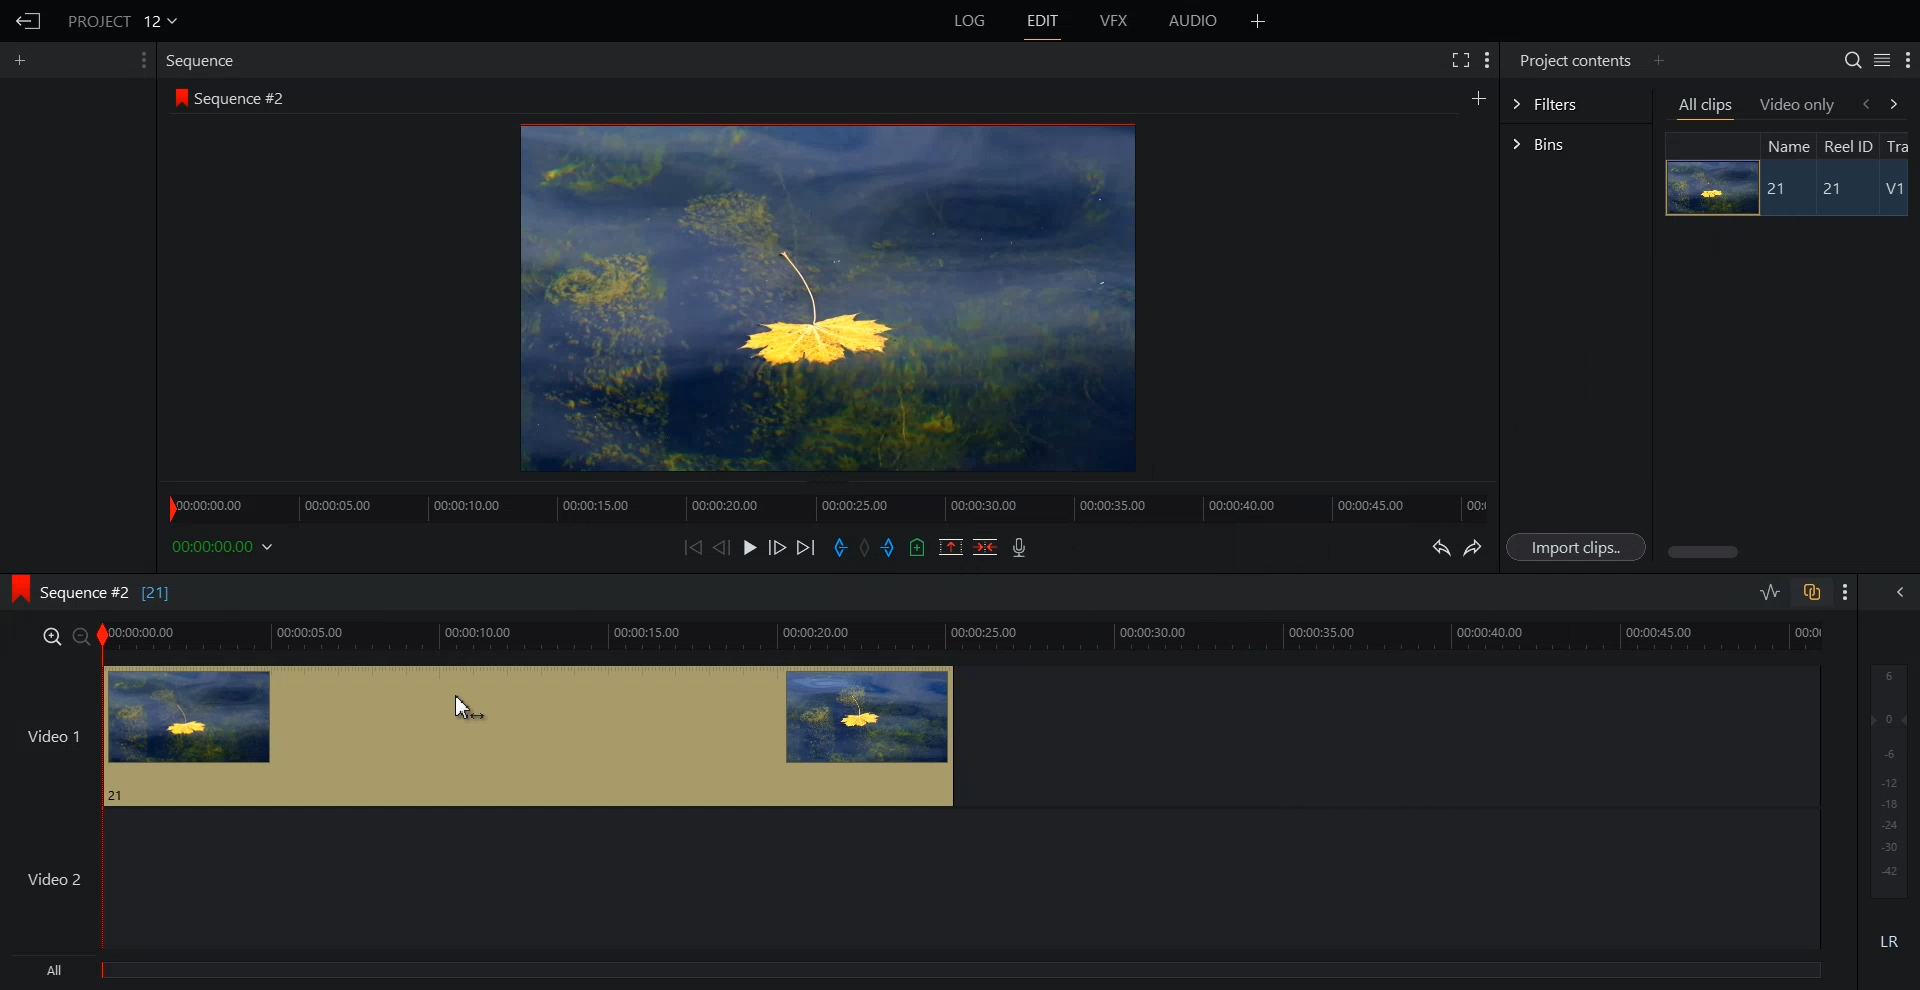  Describe the element at coordinates (1044, 21) in the screenshot. I see `EDIT` at that location.